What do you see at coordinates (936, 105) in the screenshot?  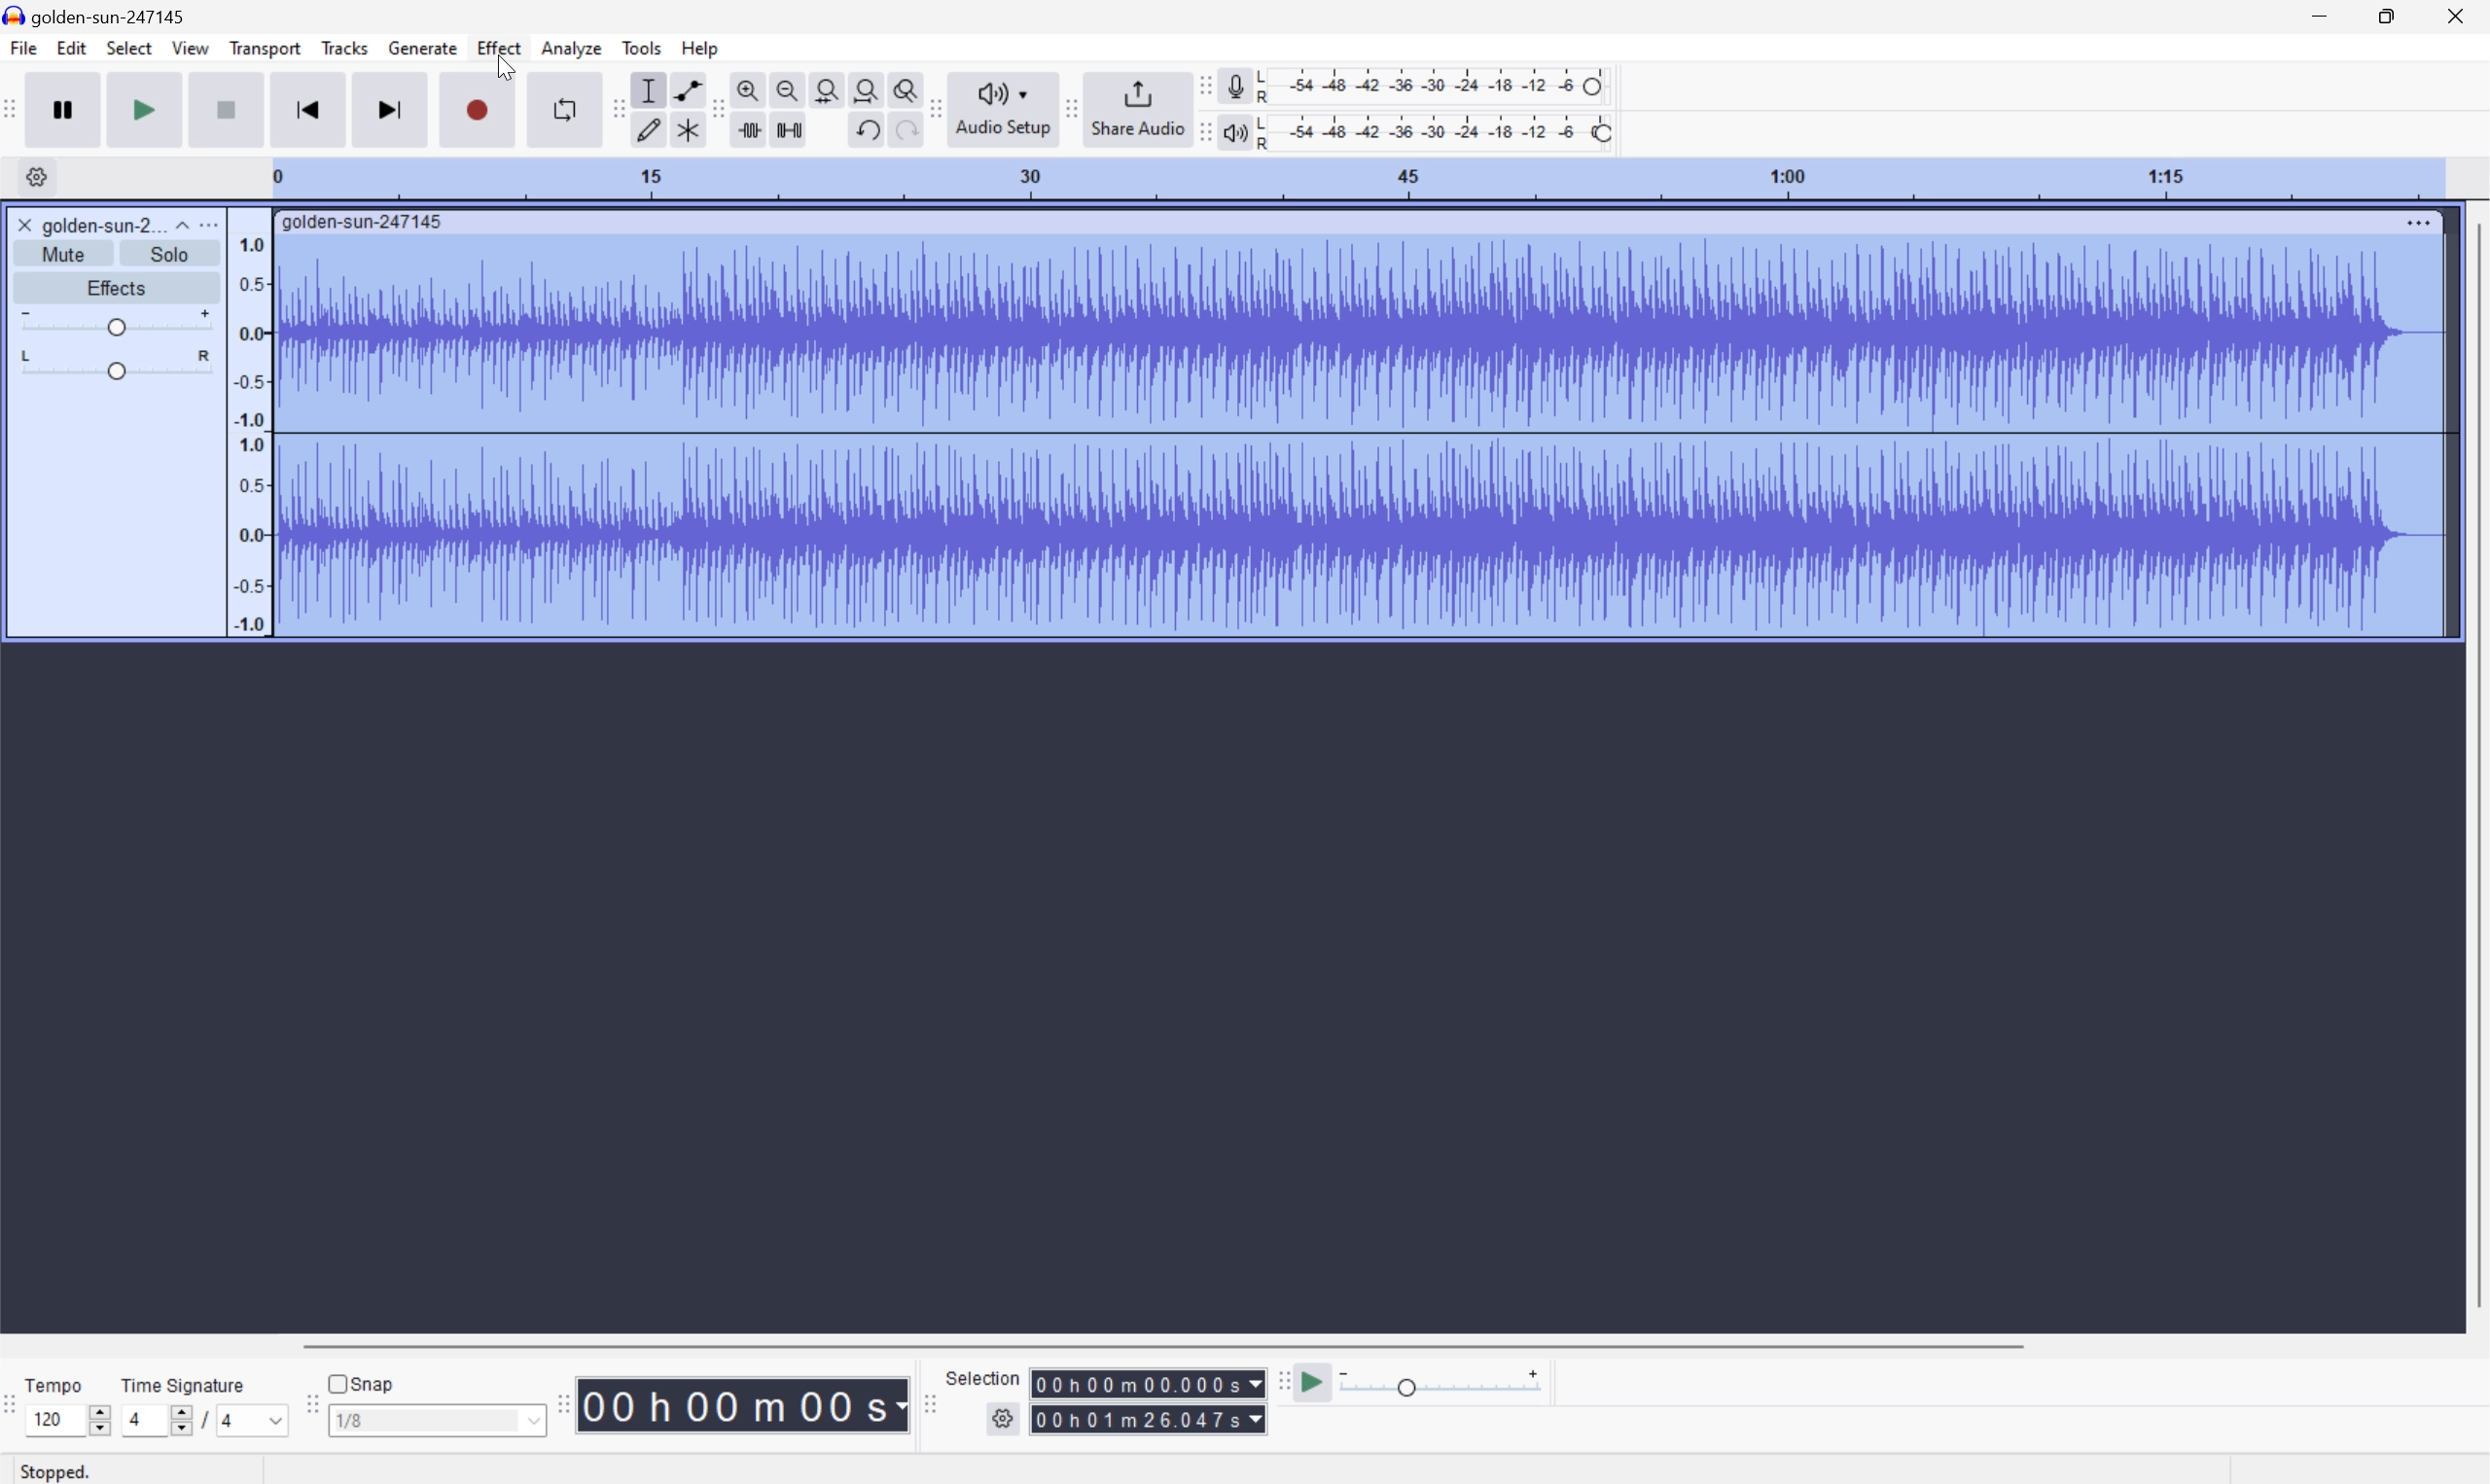 I see `Audacity audio share toolbar` at bounding box center [936, 105].